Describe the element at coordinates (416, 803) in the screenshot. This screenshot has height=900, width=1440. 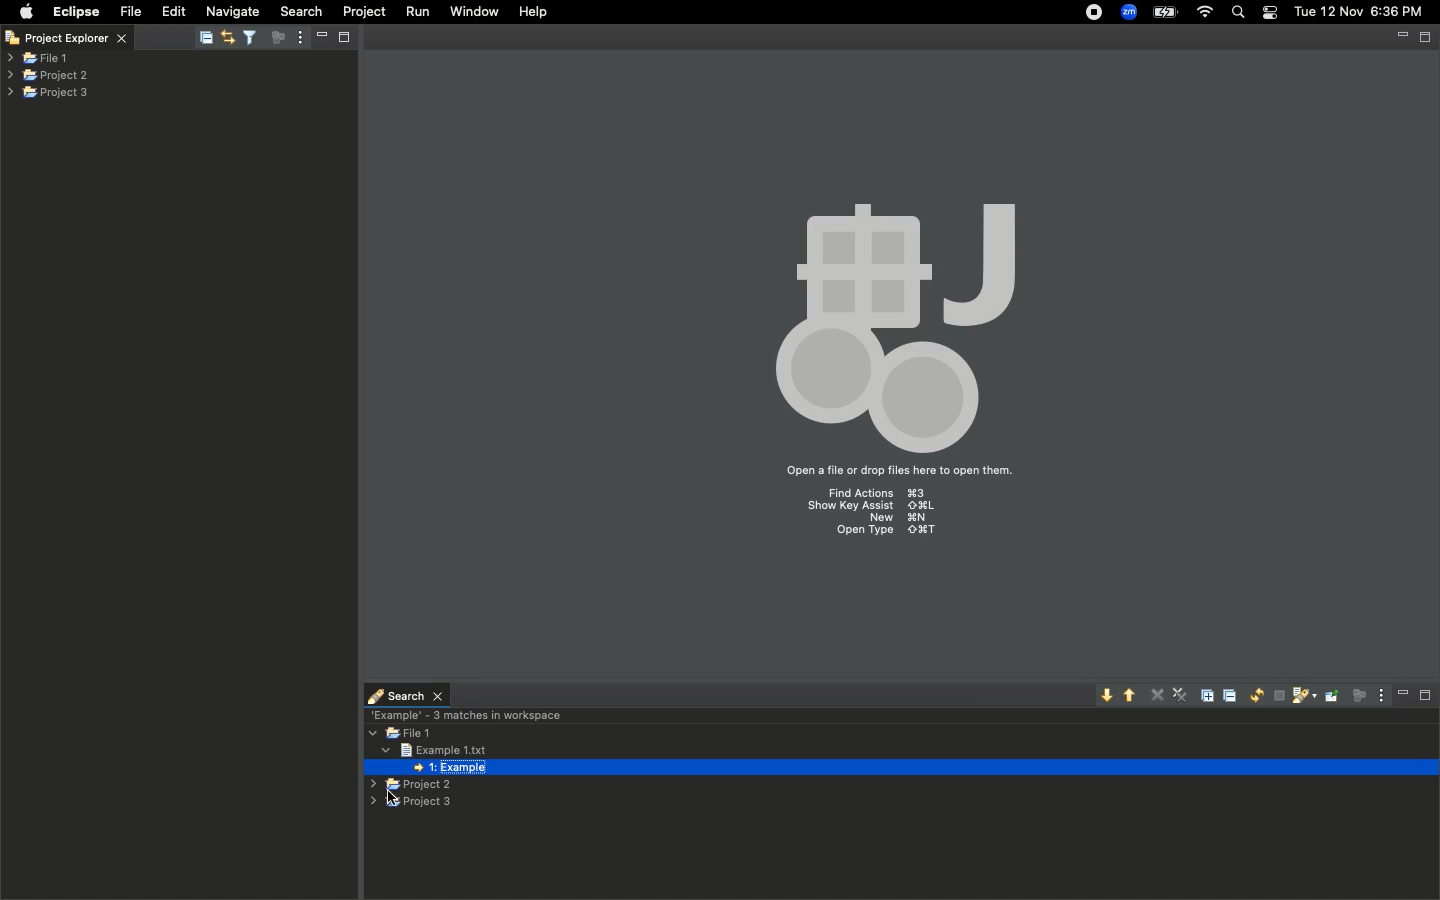
I see `Project 3` at that location.